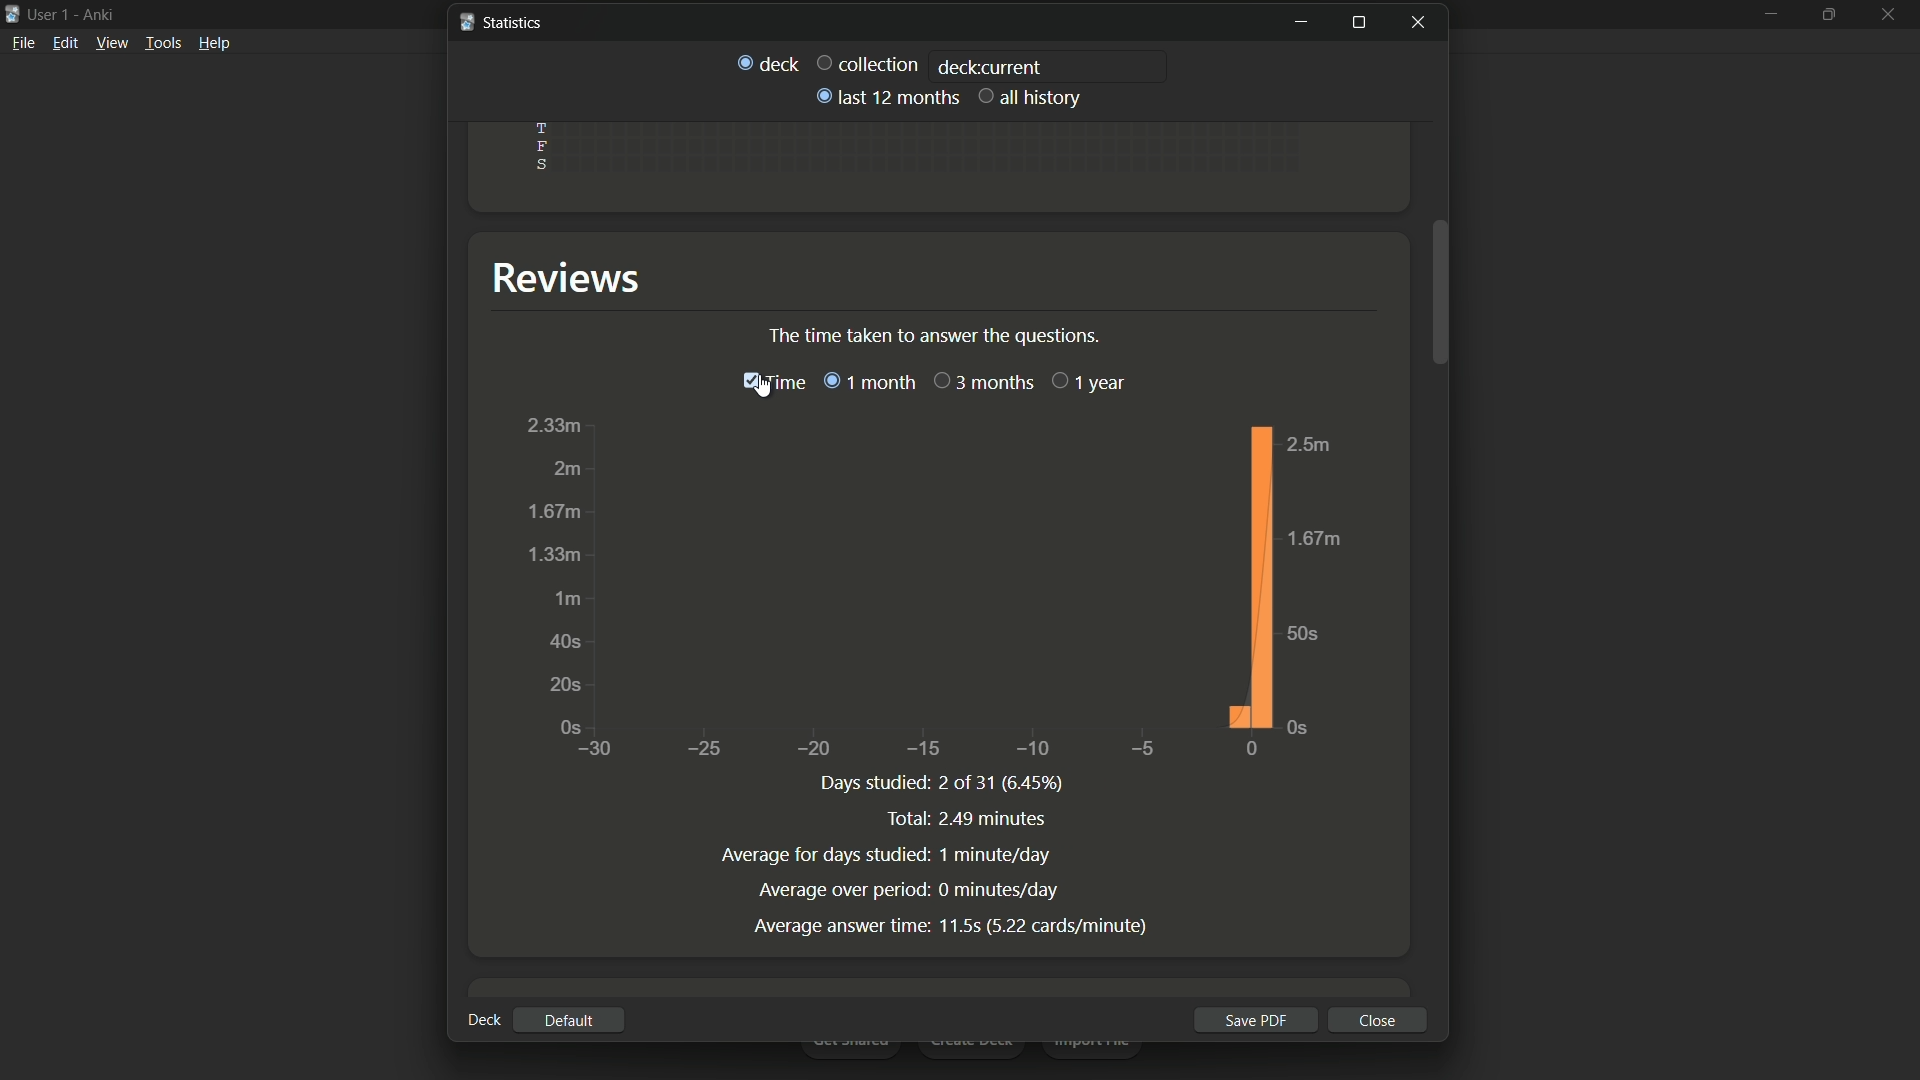 Image resolution: width=1920 pixels, height=1080 pixels. What do you see at coordinates (1007, 784) in the screenshot?
I see `2 of 31(6.45%)` at bounding box center [1007, 784].